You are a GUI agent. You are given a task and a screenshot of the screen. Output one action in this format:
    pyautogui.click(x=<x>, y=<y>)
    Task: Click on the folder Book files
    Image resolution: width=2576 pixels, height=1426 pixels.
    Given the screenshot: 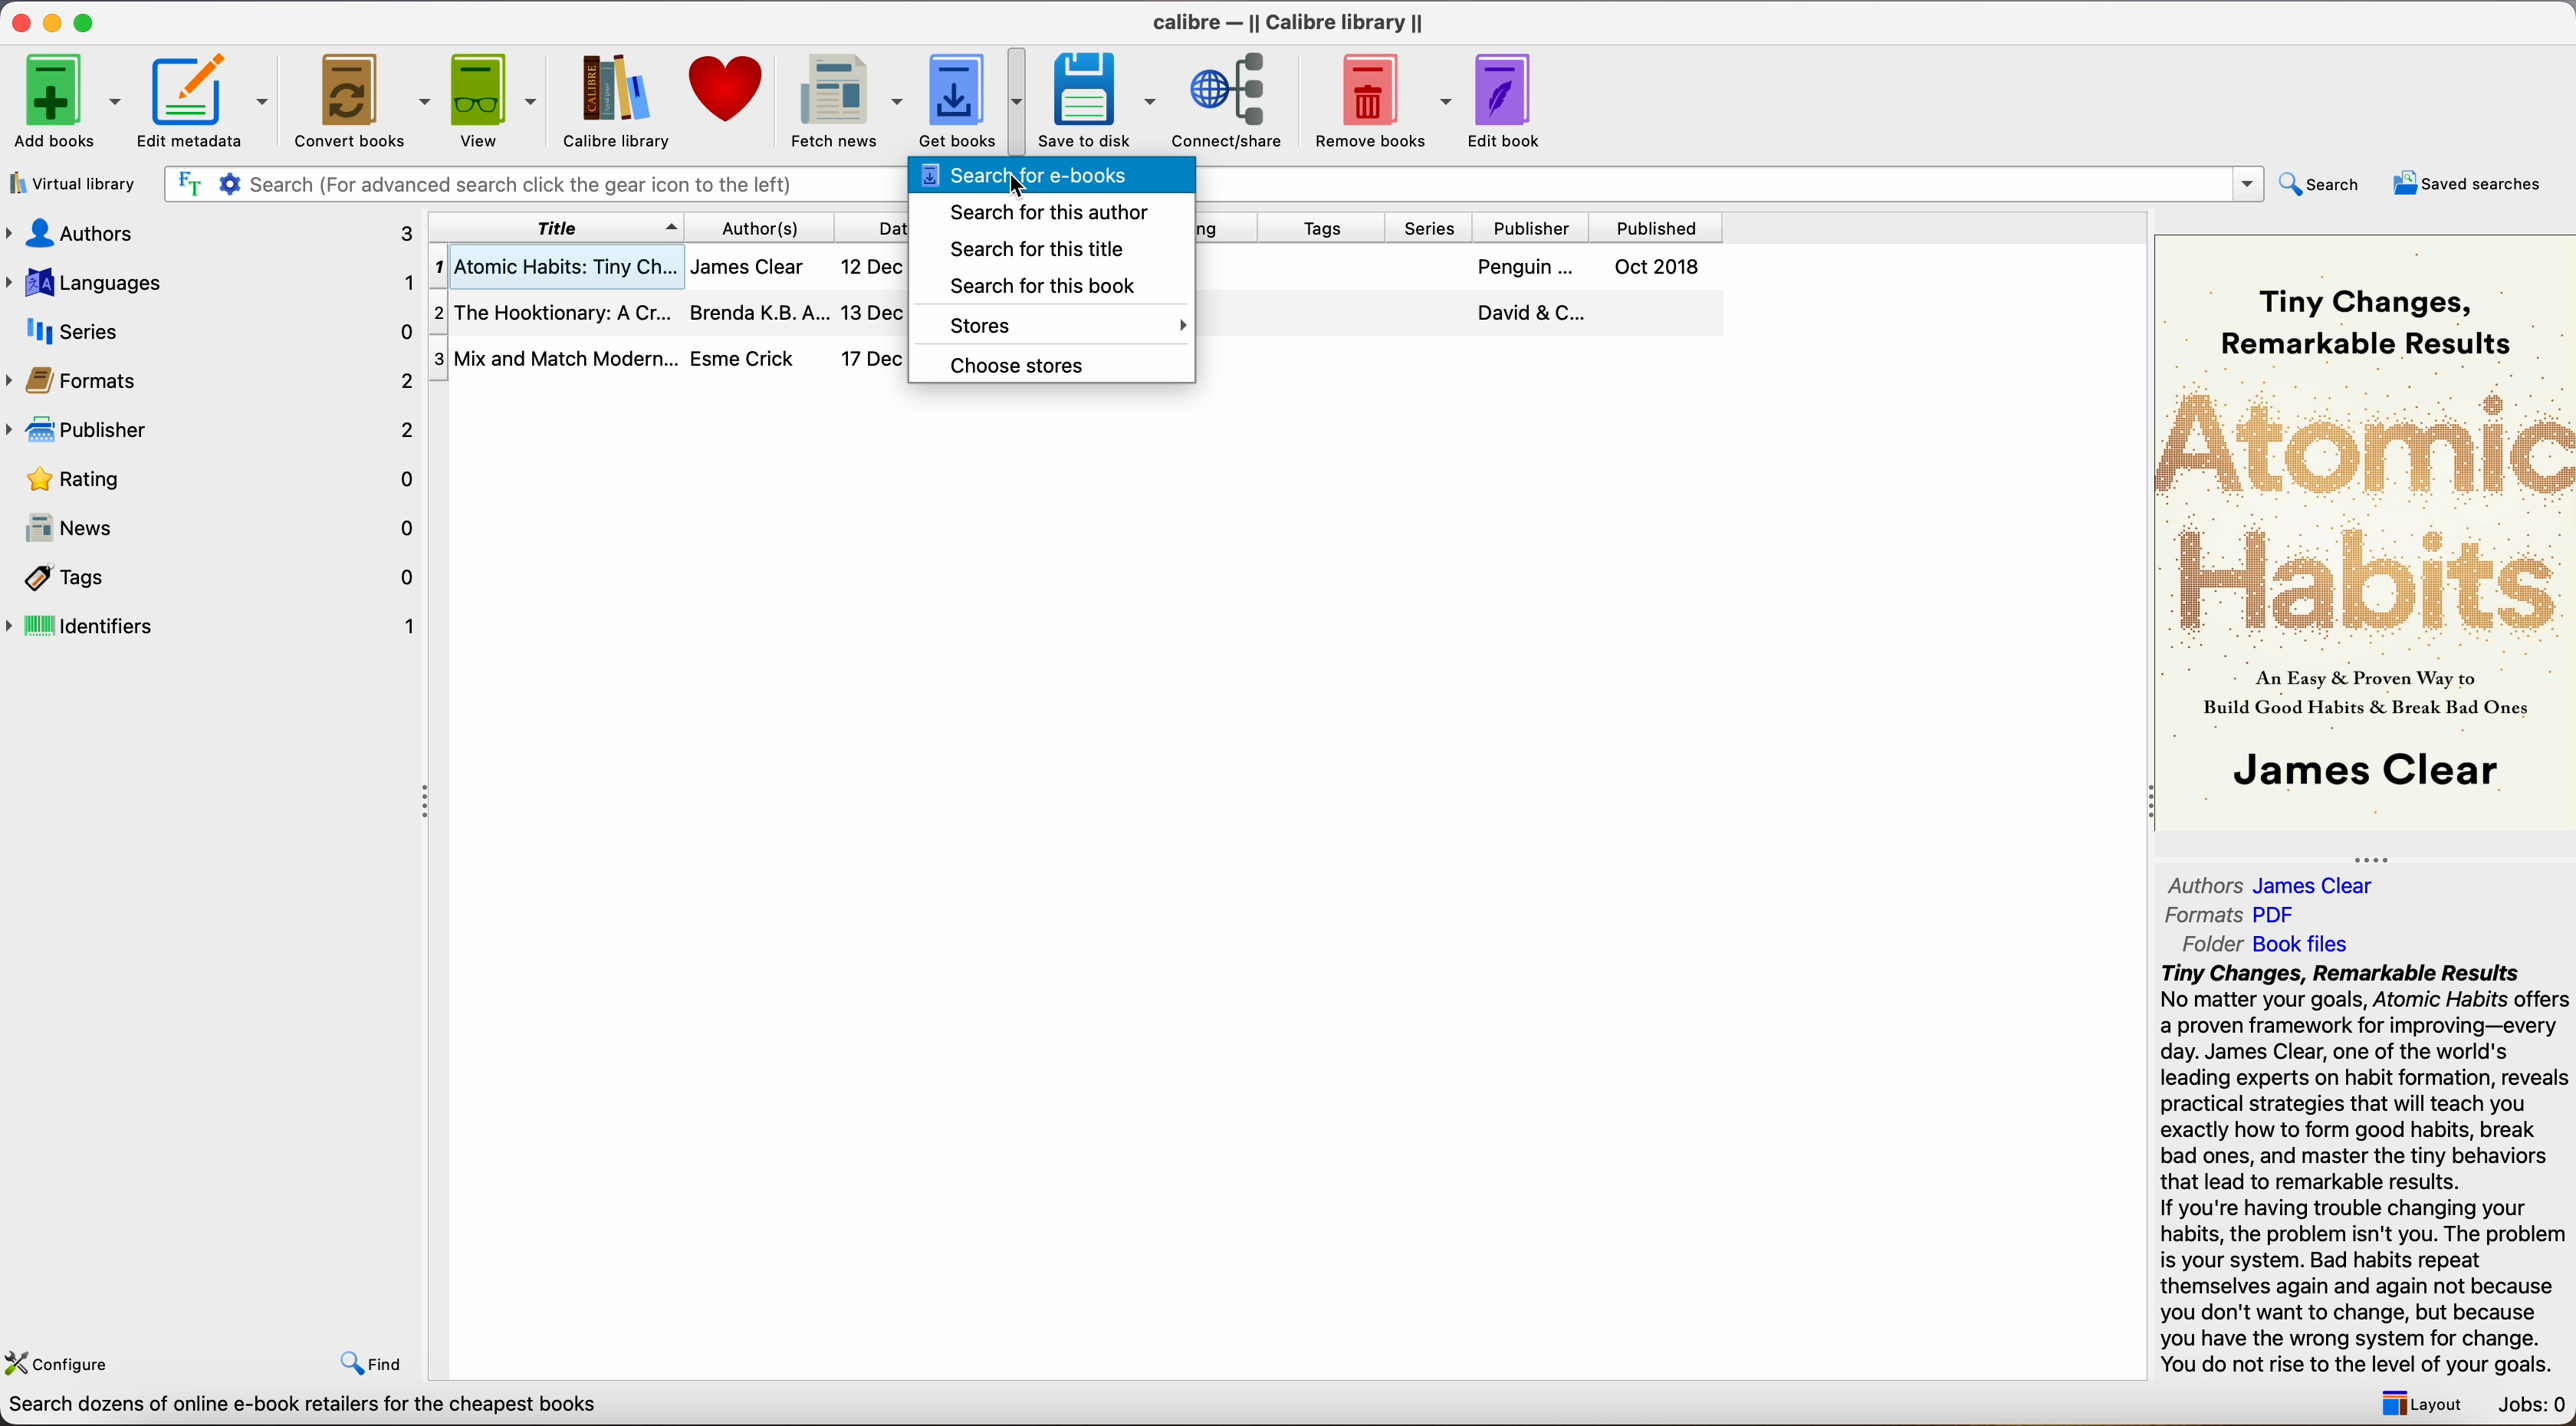 What is the action you would take?
    pyautogui.click(x=2268, y=943)
    